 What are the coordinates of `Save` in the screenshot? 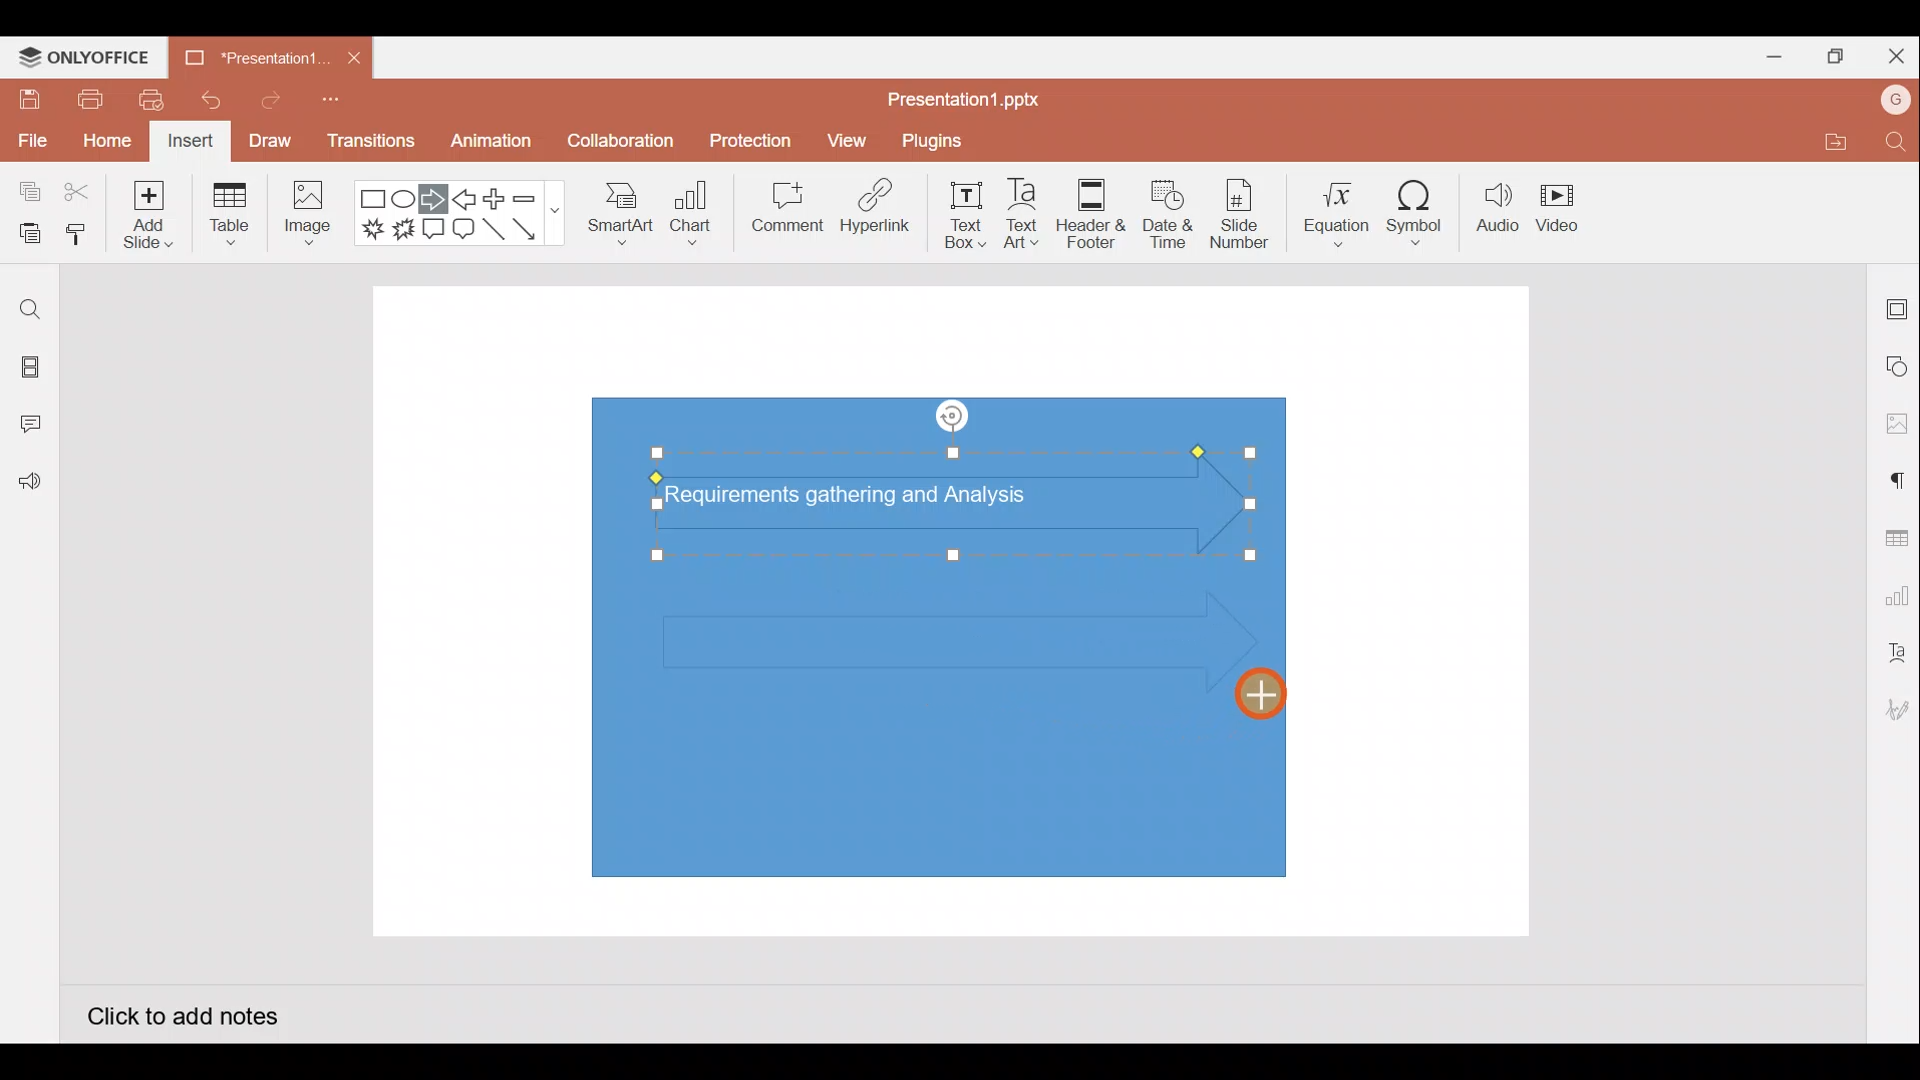 It's located at (26, 98).